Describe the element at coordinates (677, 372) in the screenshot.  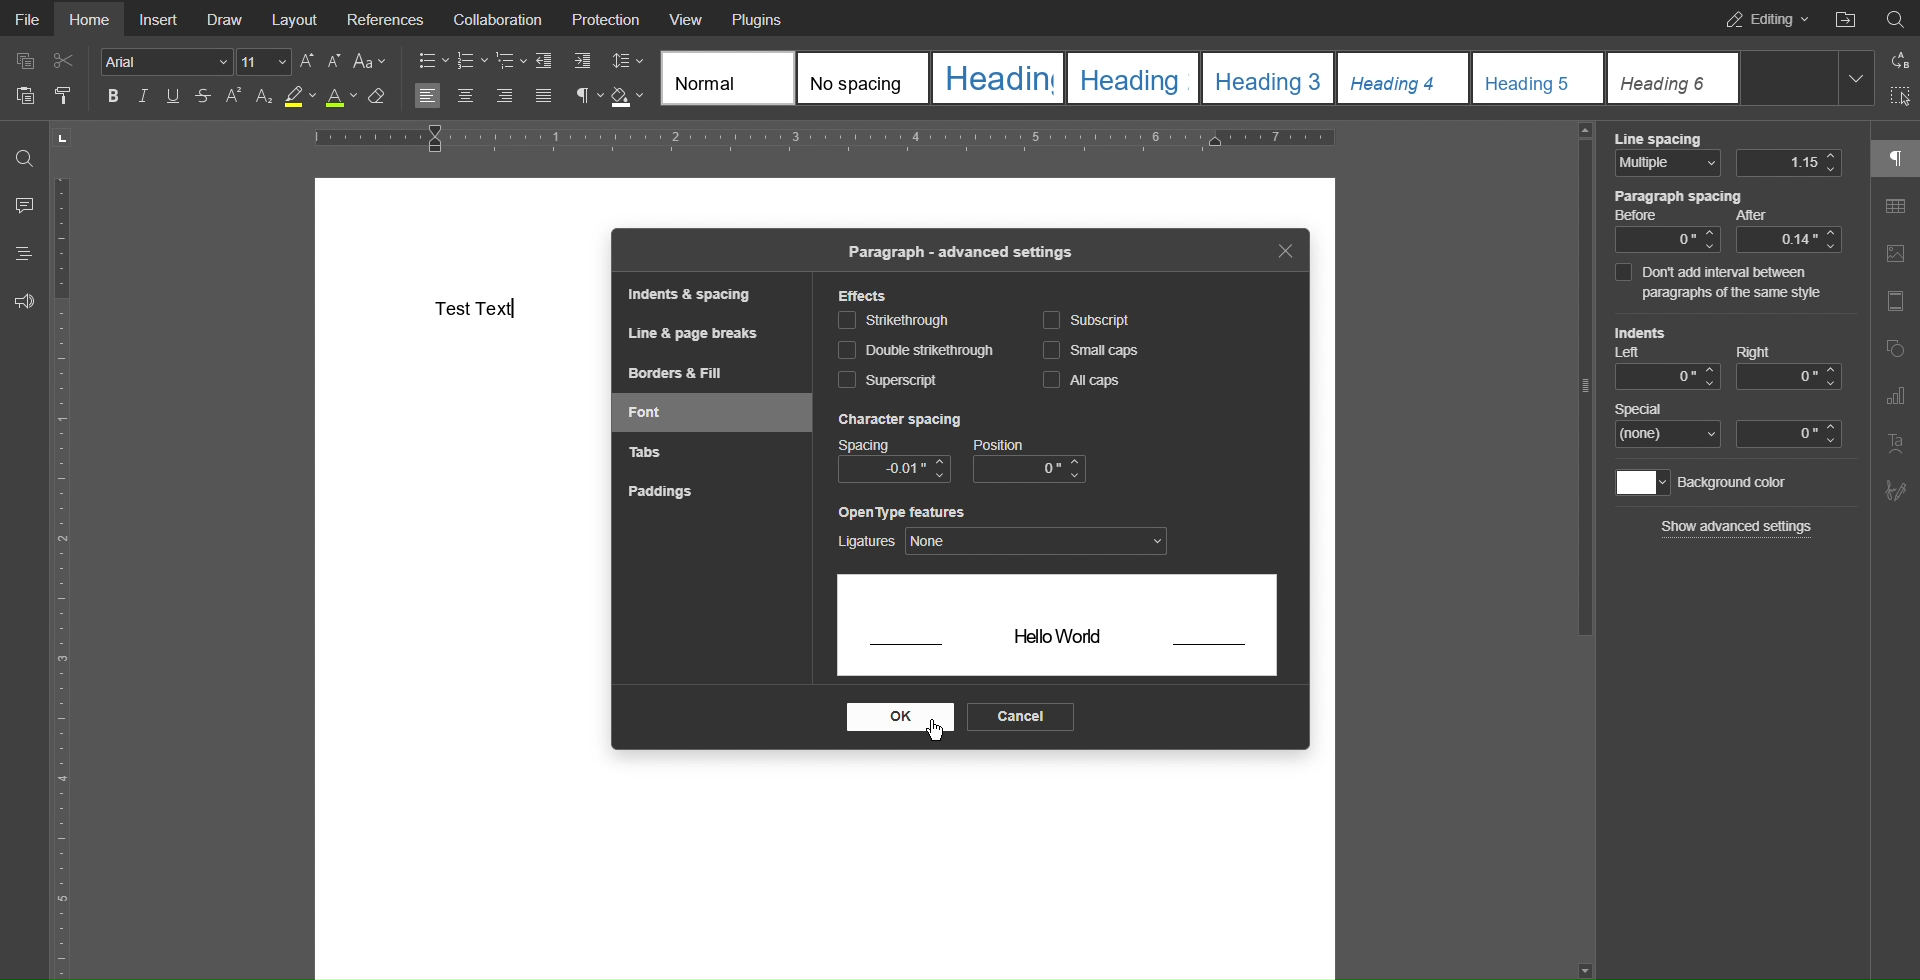
I see `Borders & Fill` at that location.